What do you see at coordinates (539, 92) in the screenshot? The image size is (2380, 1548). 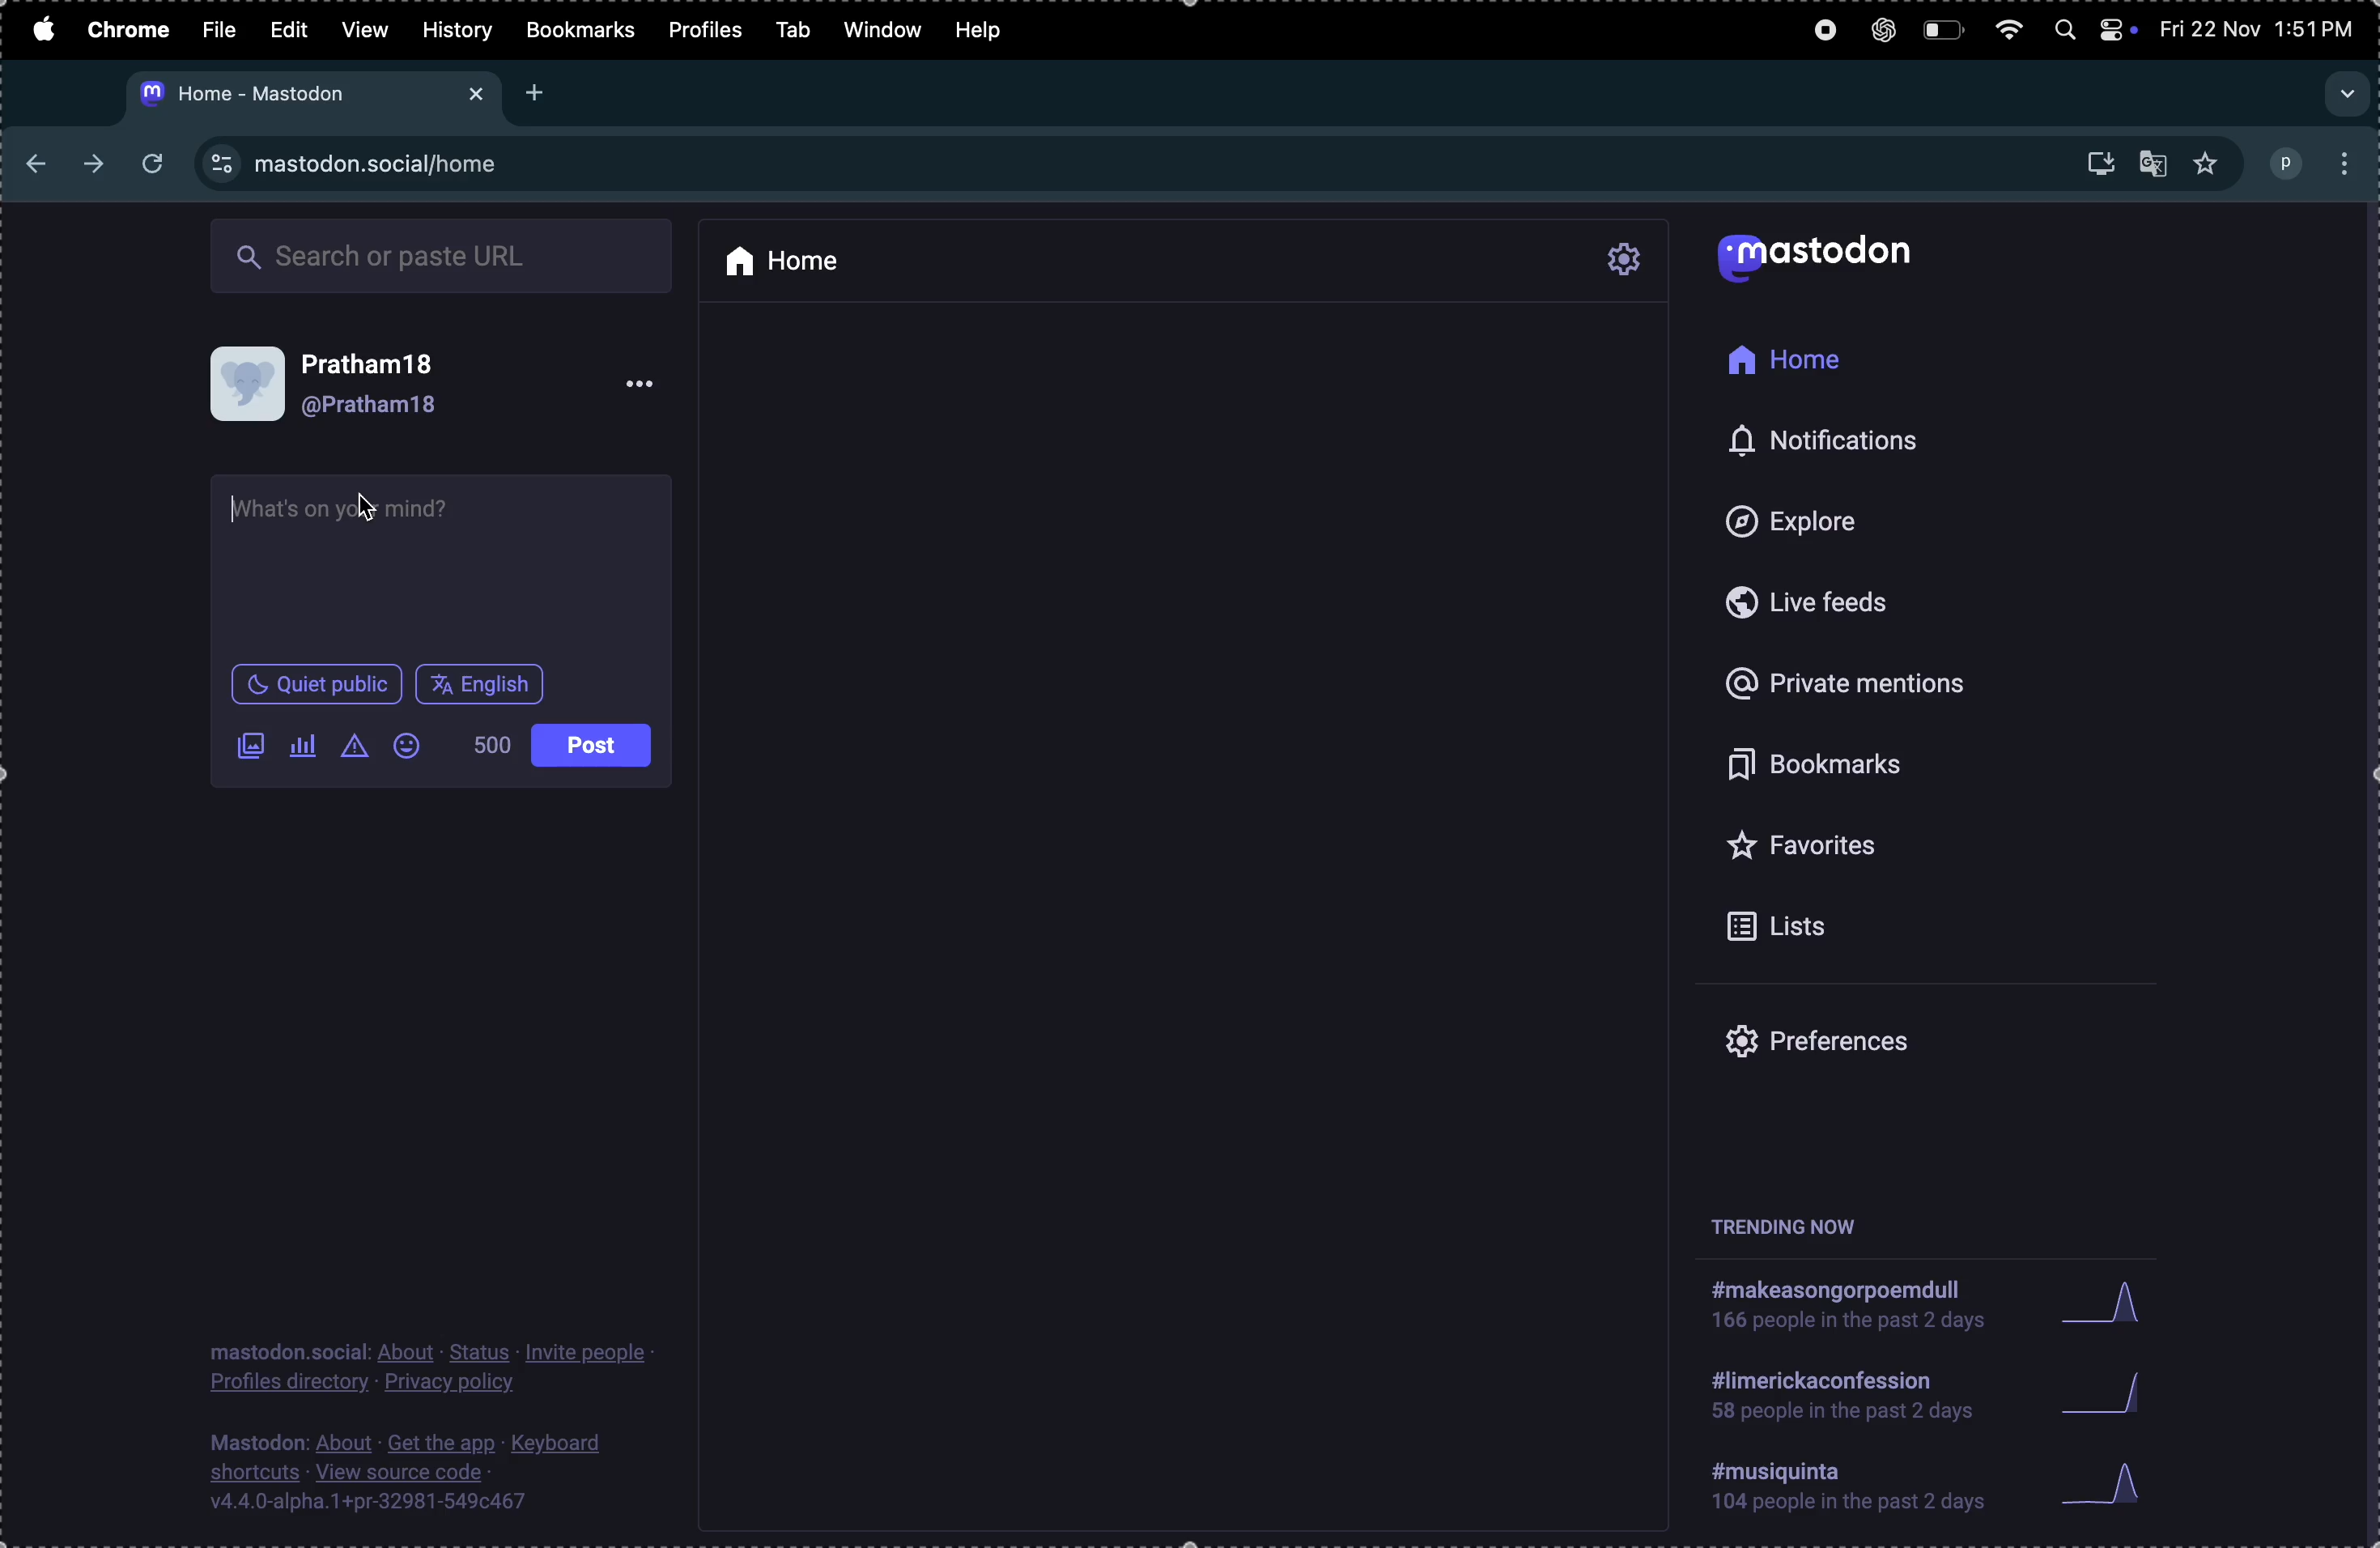 I see `add new tab` at bounding box center [539, 92].